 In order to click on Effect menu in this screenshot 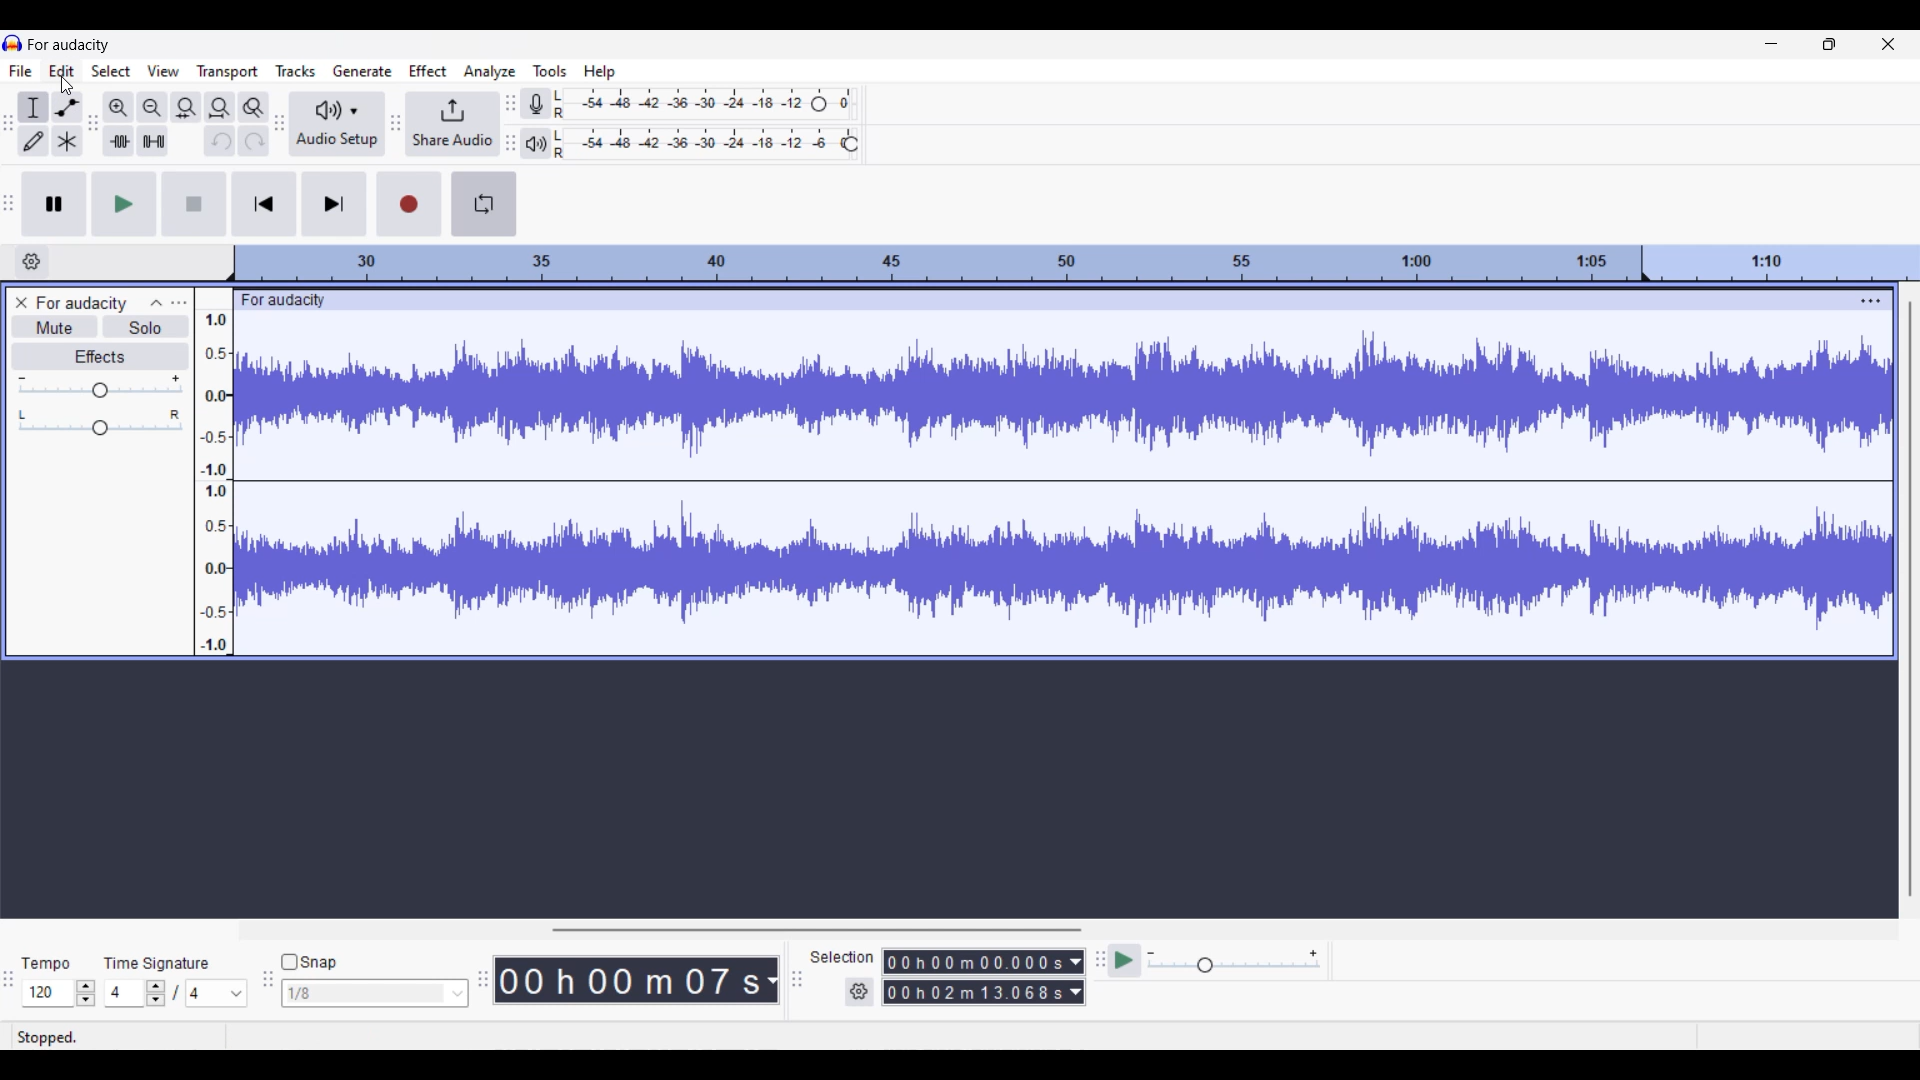, I will do `click(428, 70)`.